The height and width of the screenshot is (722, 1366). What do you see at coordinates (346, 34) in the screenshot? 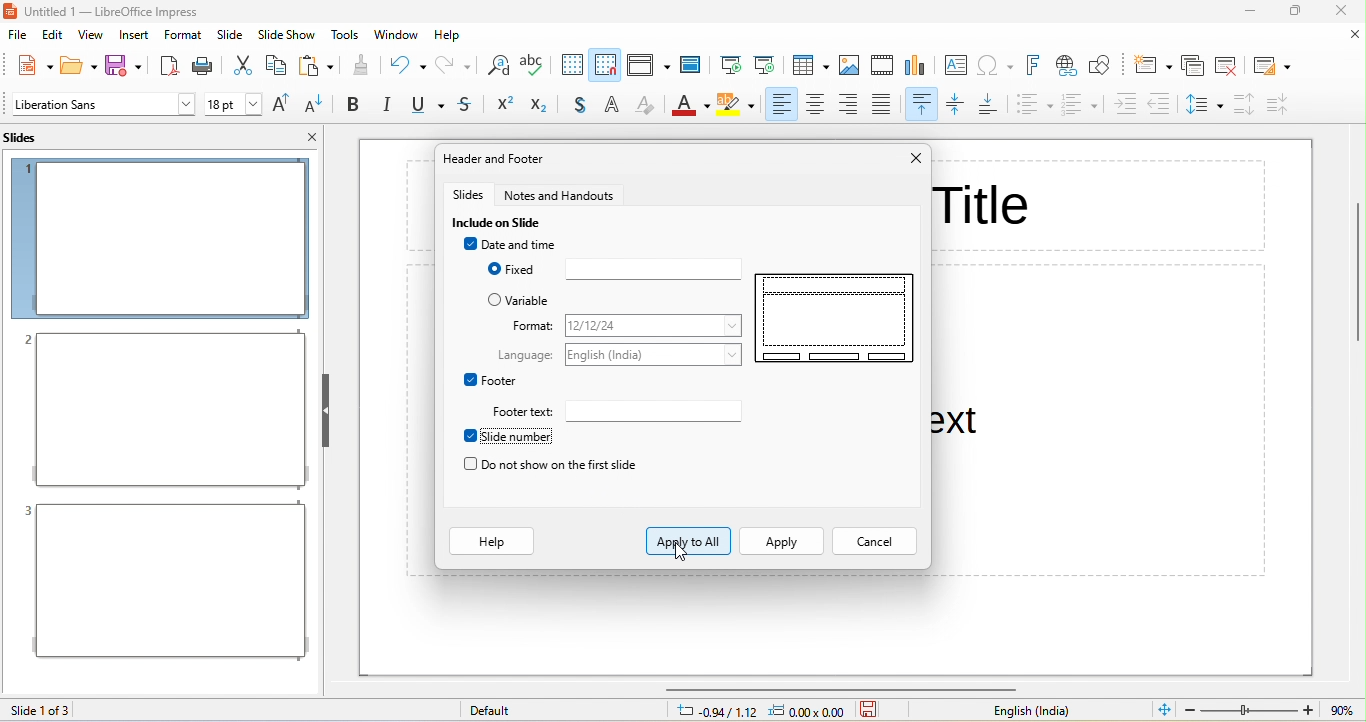
I see `tools` at bounding box center [346, 34].